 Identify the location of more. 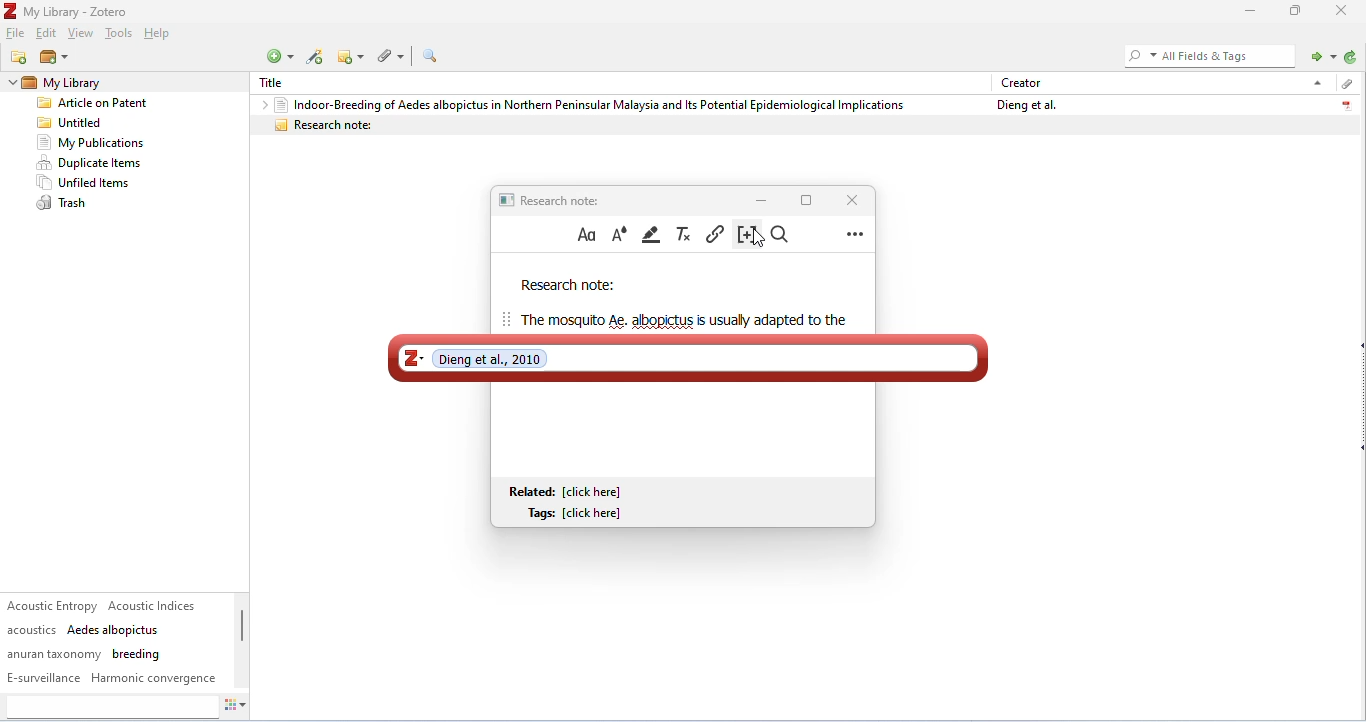
(855, 233).